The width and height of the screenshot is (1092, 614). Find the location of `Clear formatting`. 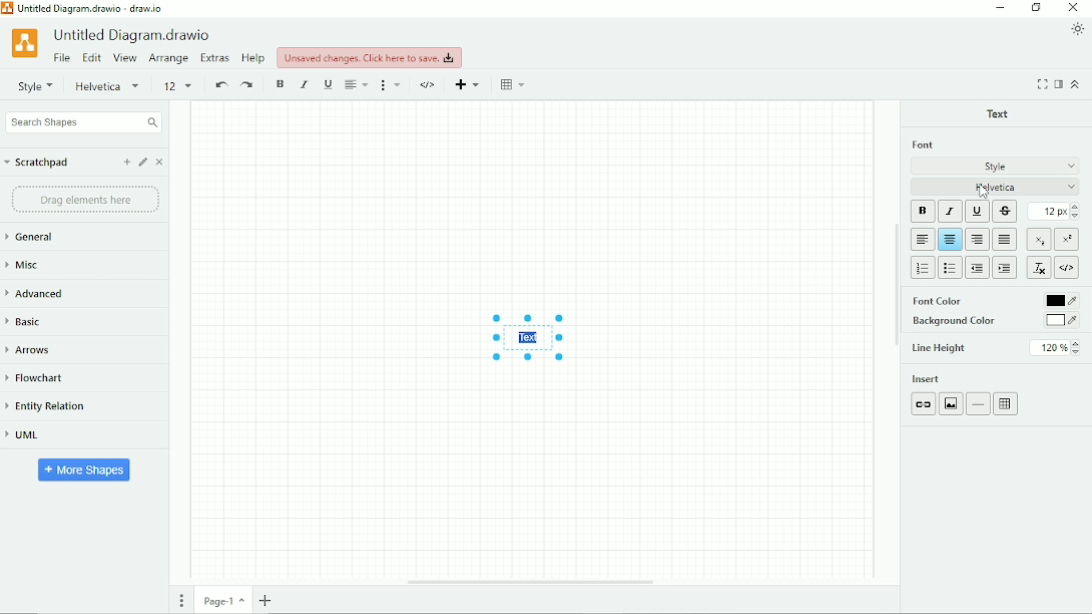

Clear formatting is located at coordinates (1039, 267).